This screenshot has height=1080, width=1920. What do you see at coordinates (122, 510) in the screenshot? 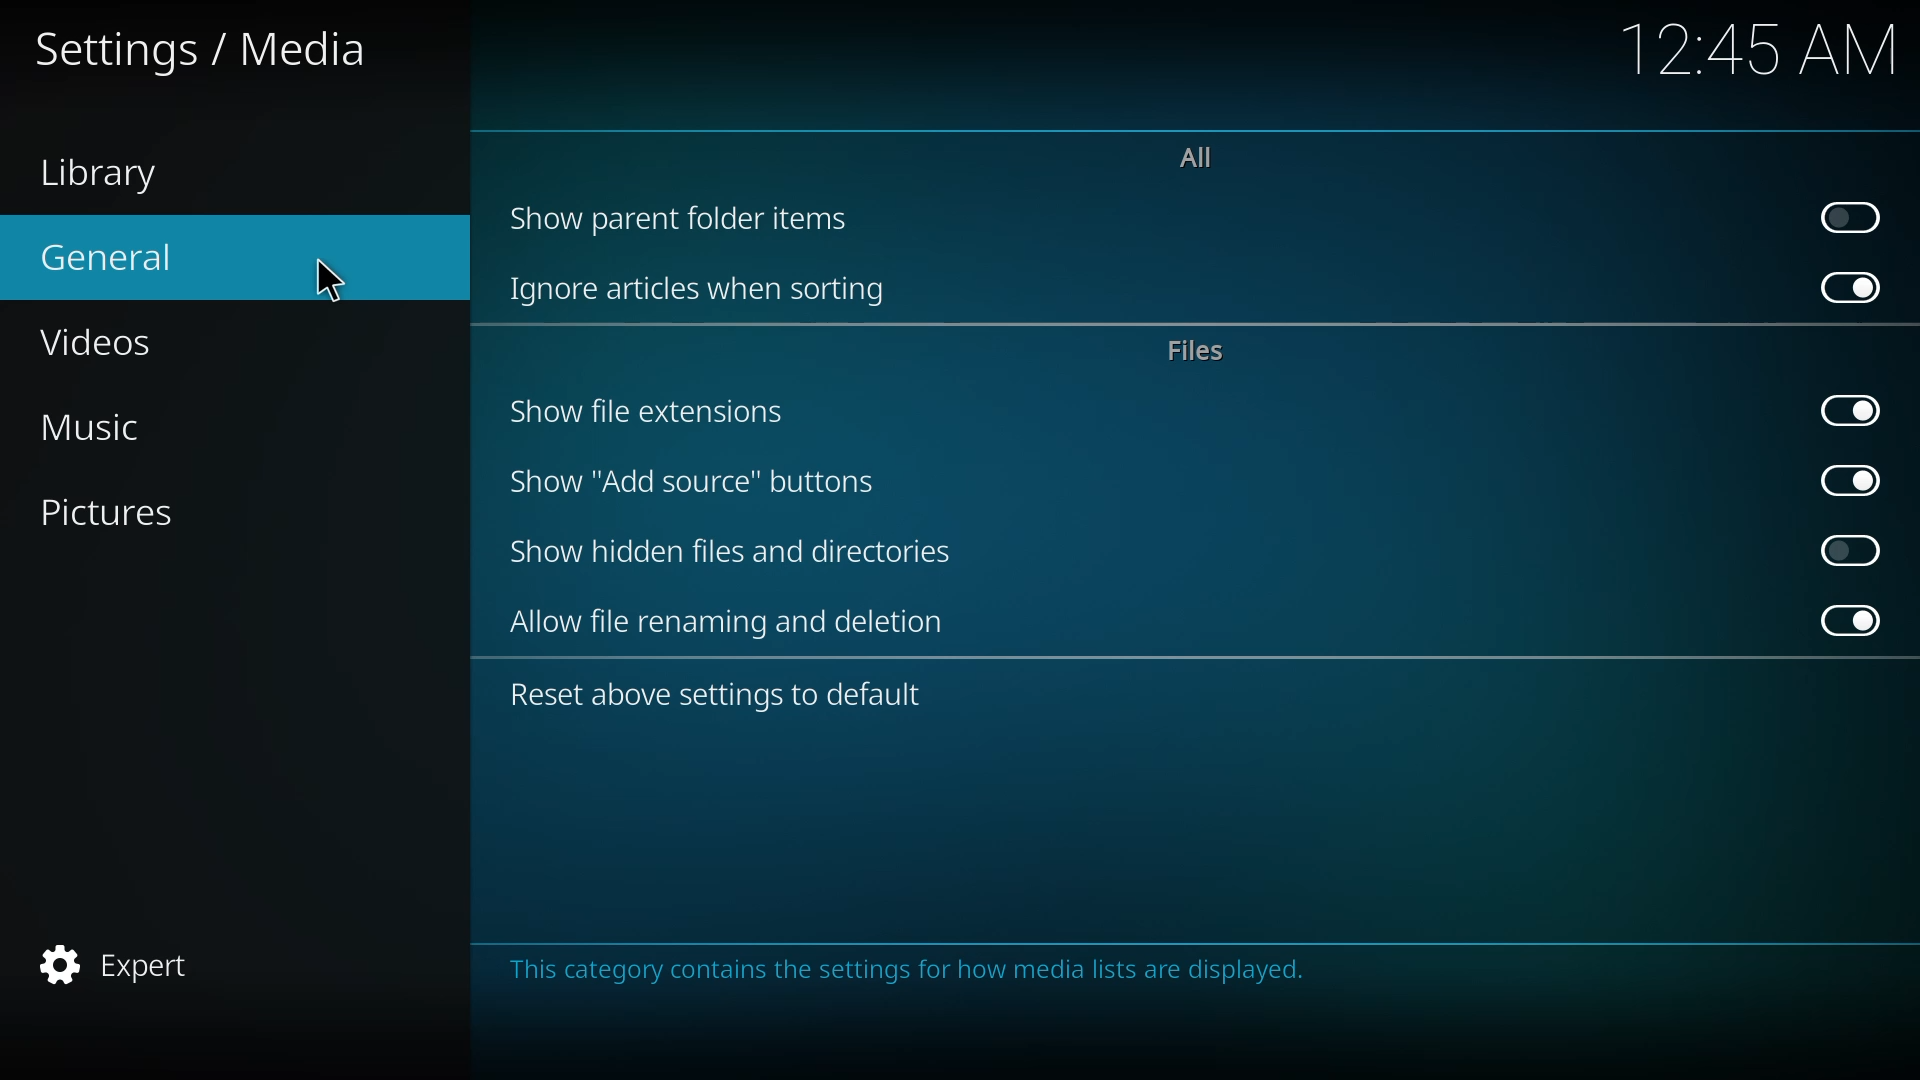
I see `pictures` at bounding box center [122, 510].